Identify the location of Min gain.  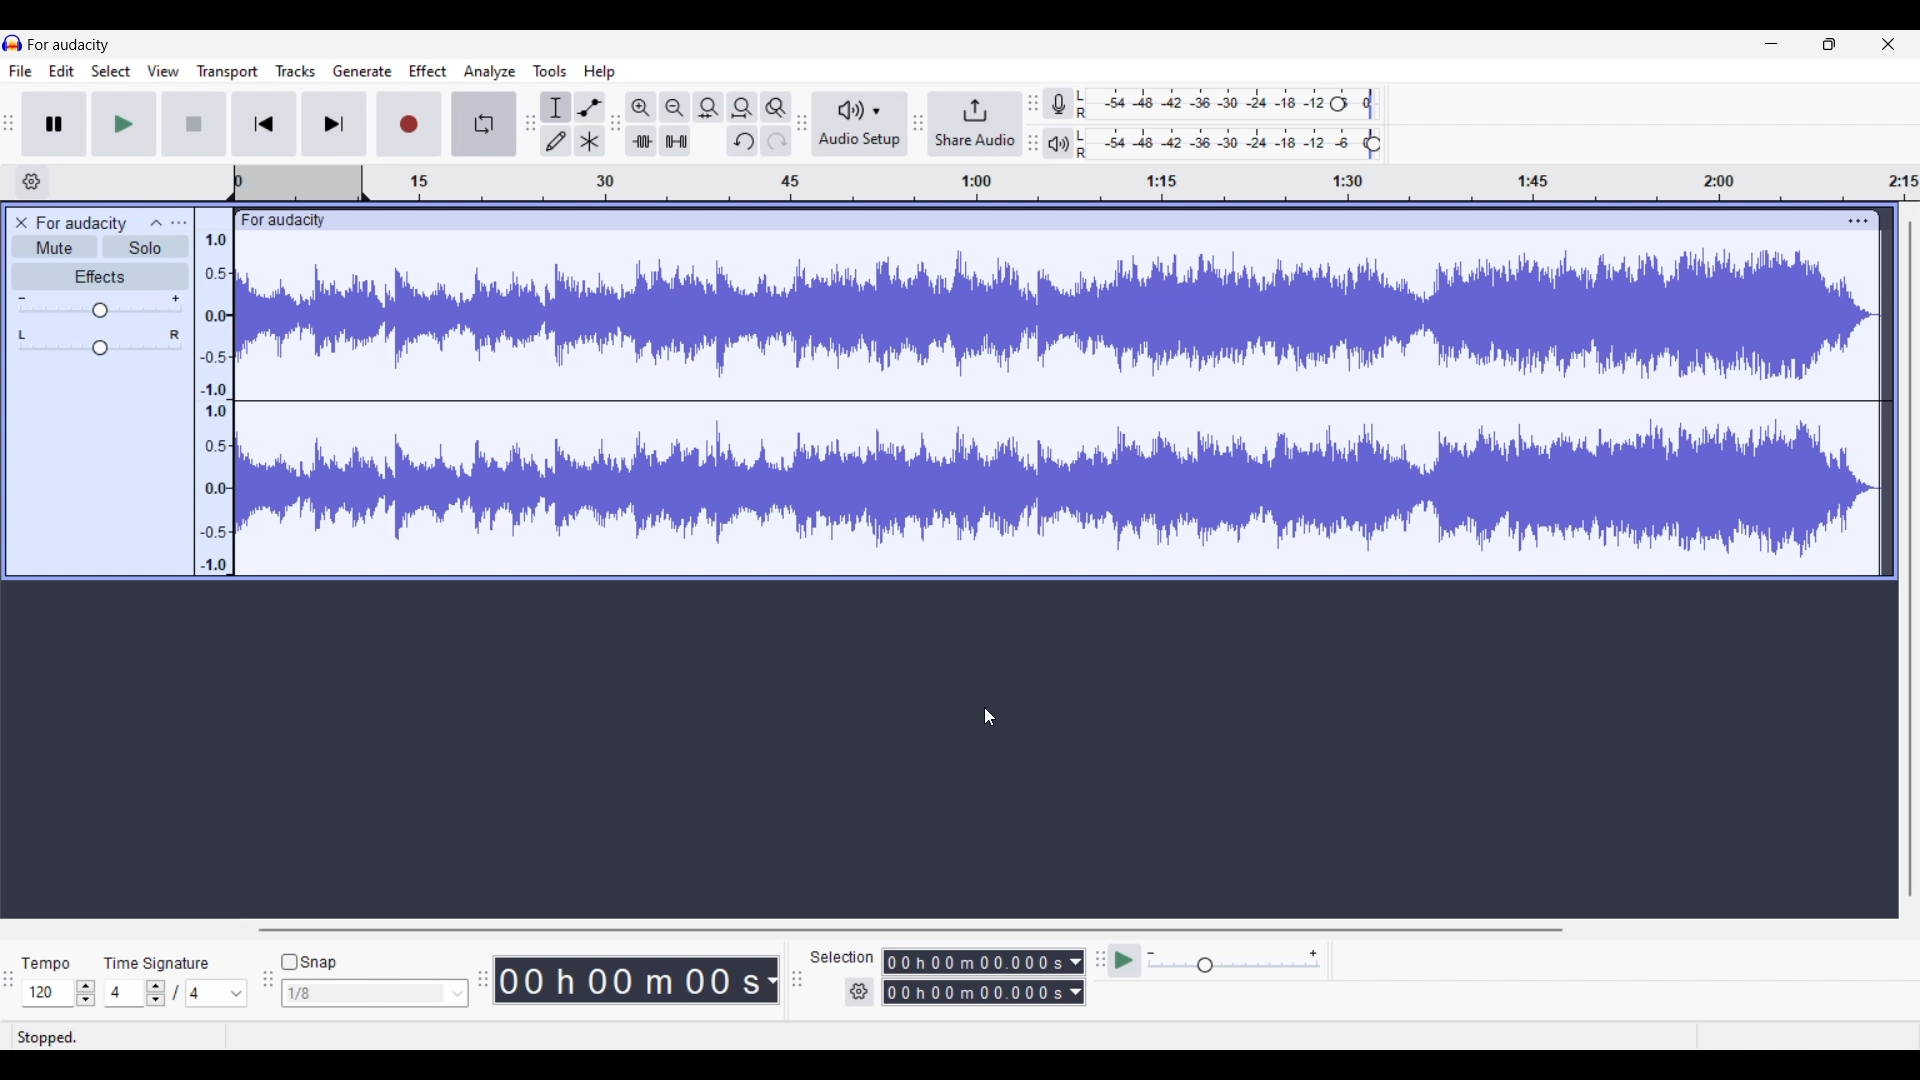
(23, 299).